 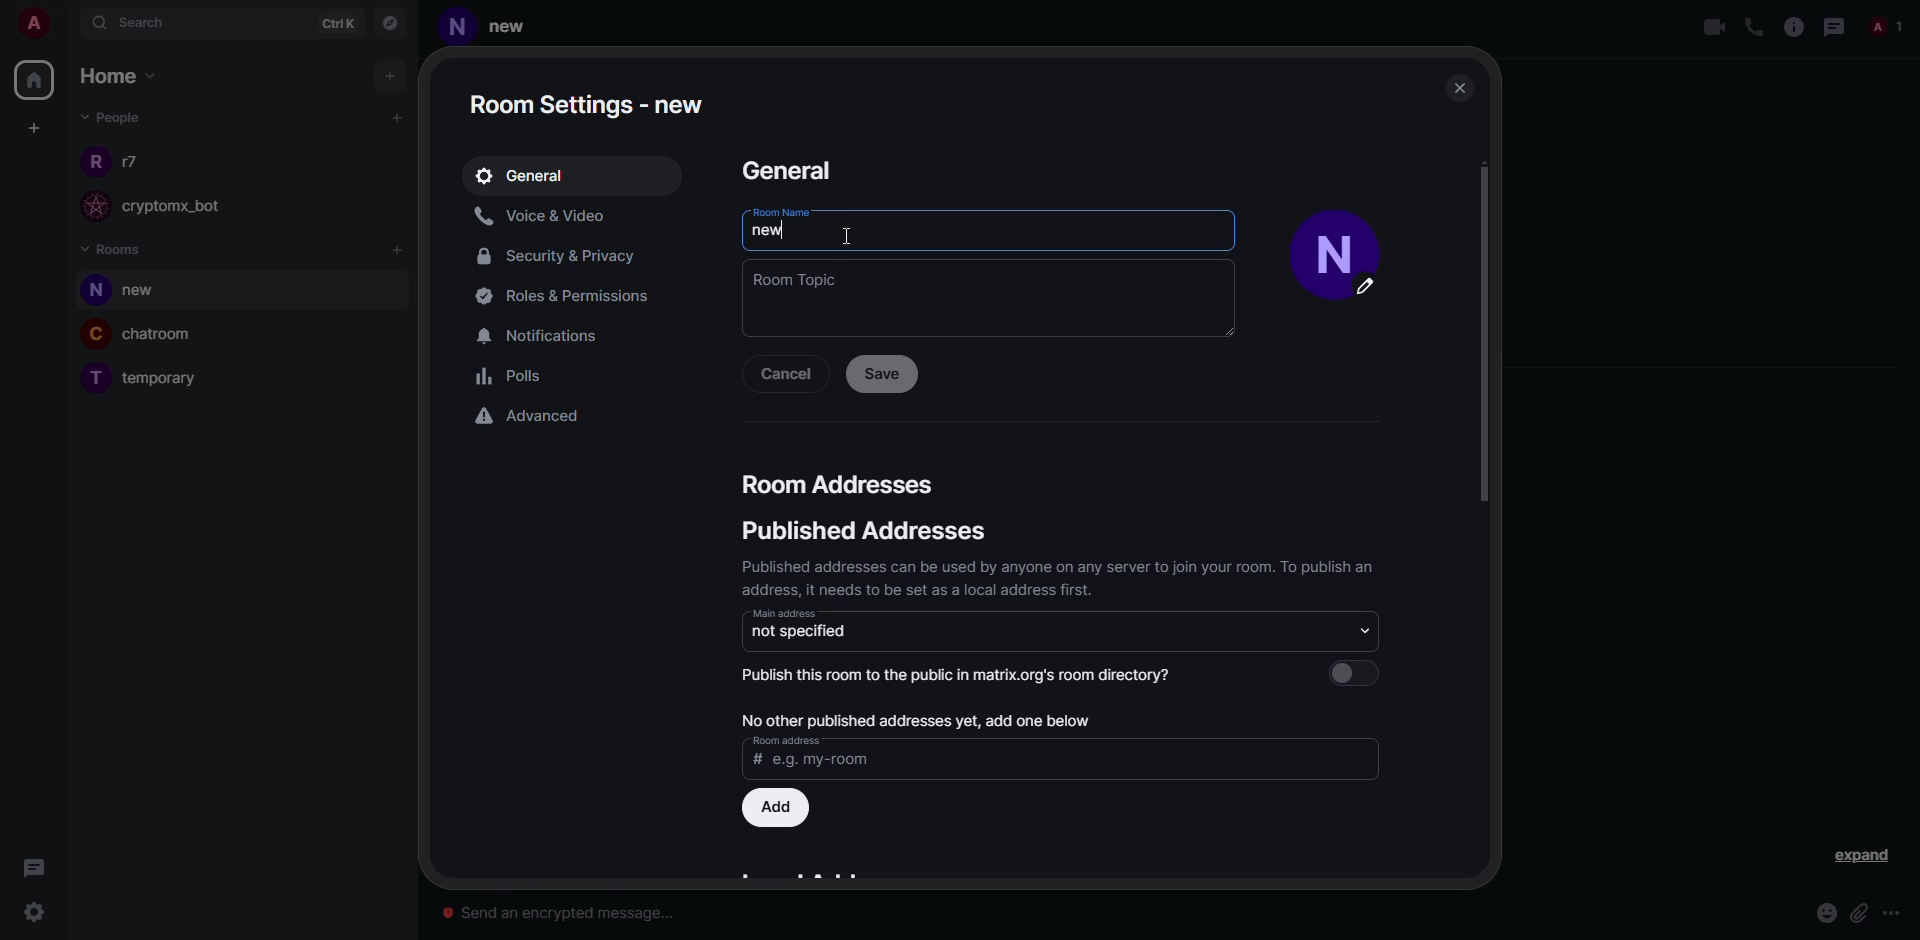 I want to click on ctrlK, so click(x=328, y=23).